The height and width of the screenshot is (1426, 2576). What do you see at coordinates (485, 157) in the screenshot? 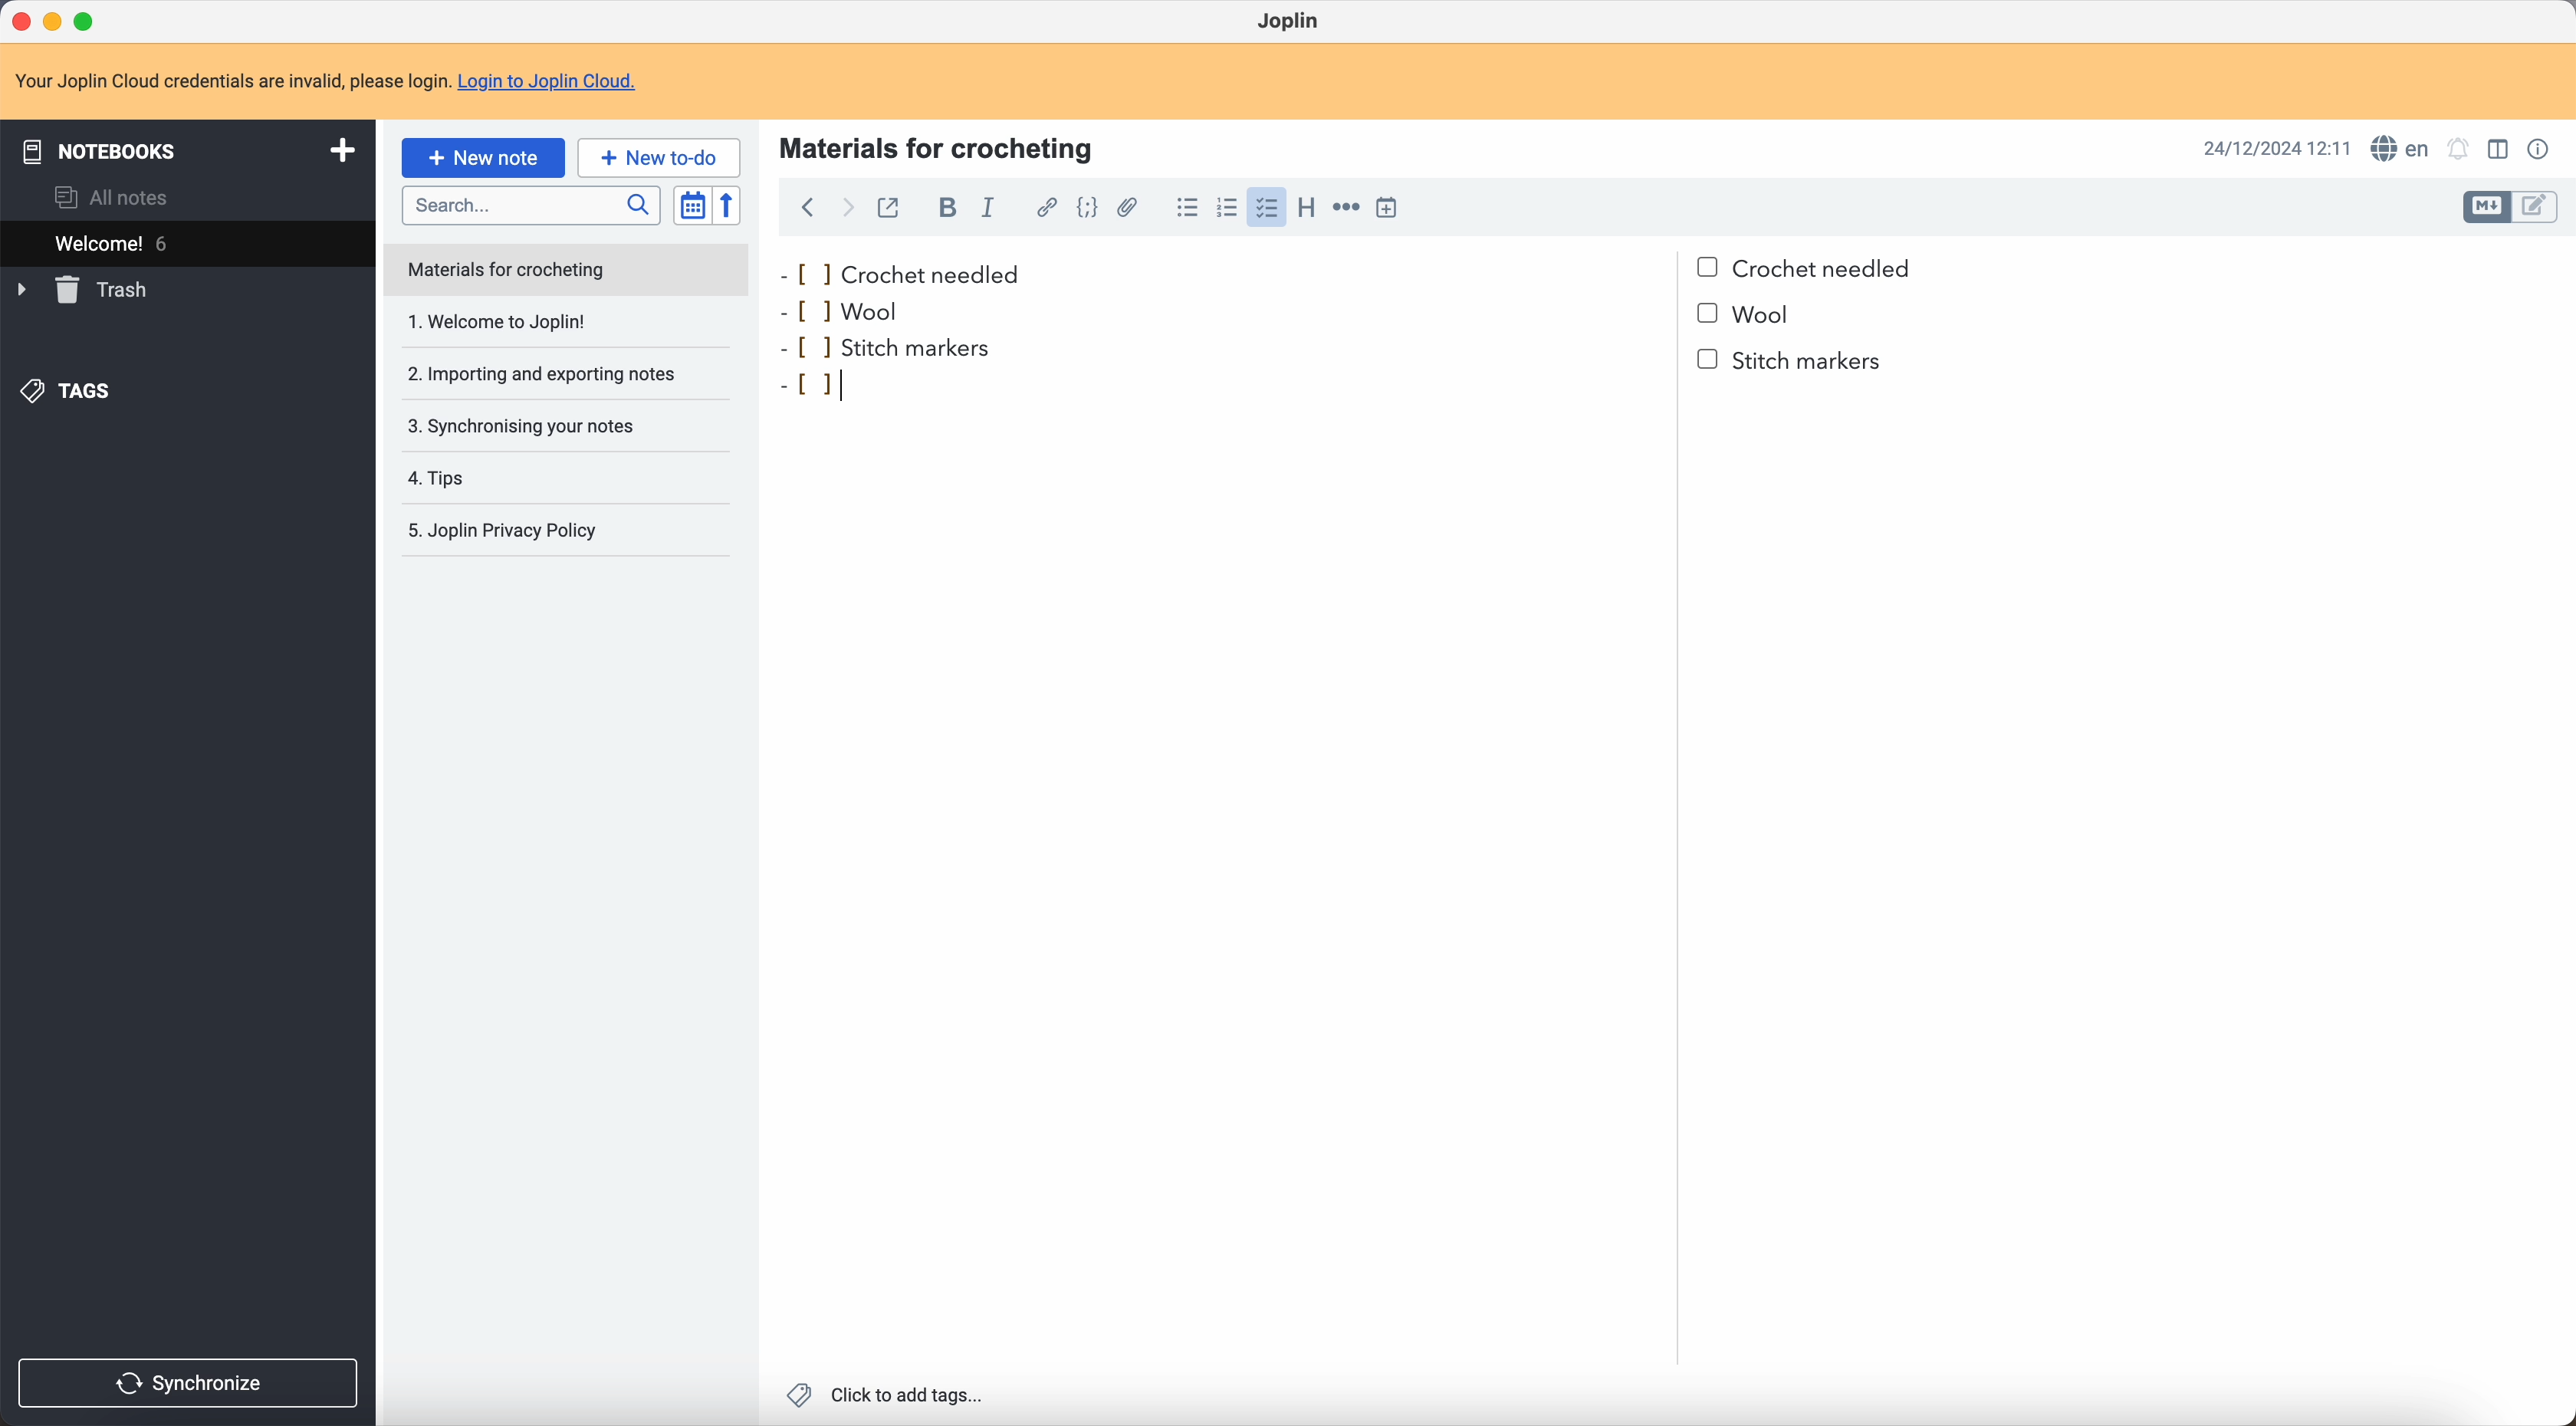
I see `click on new note` at bounding box center [485, 157].